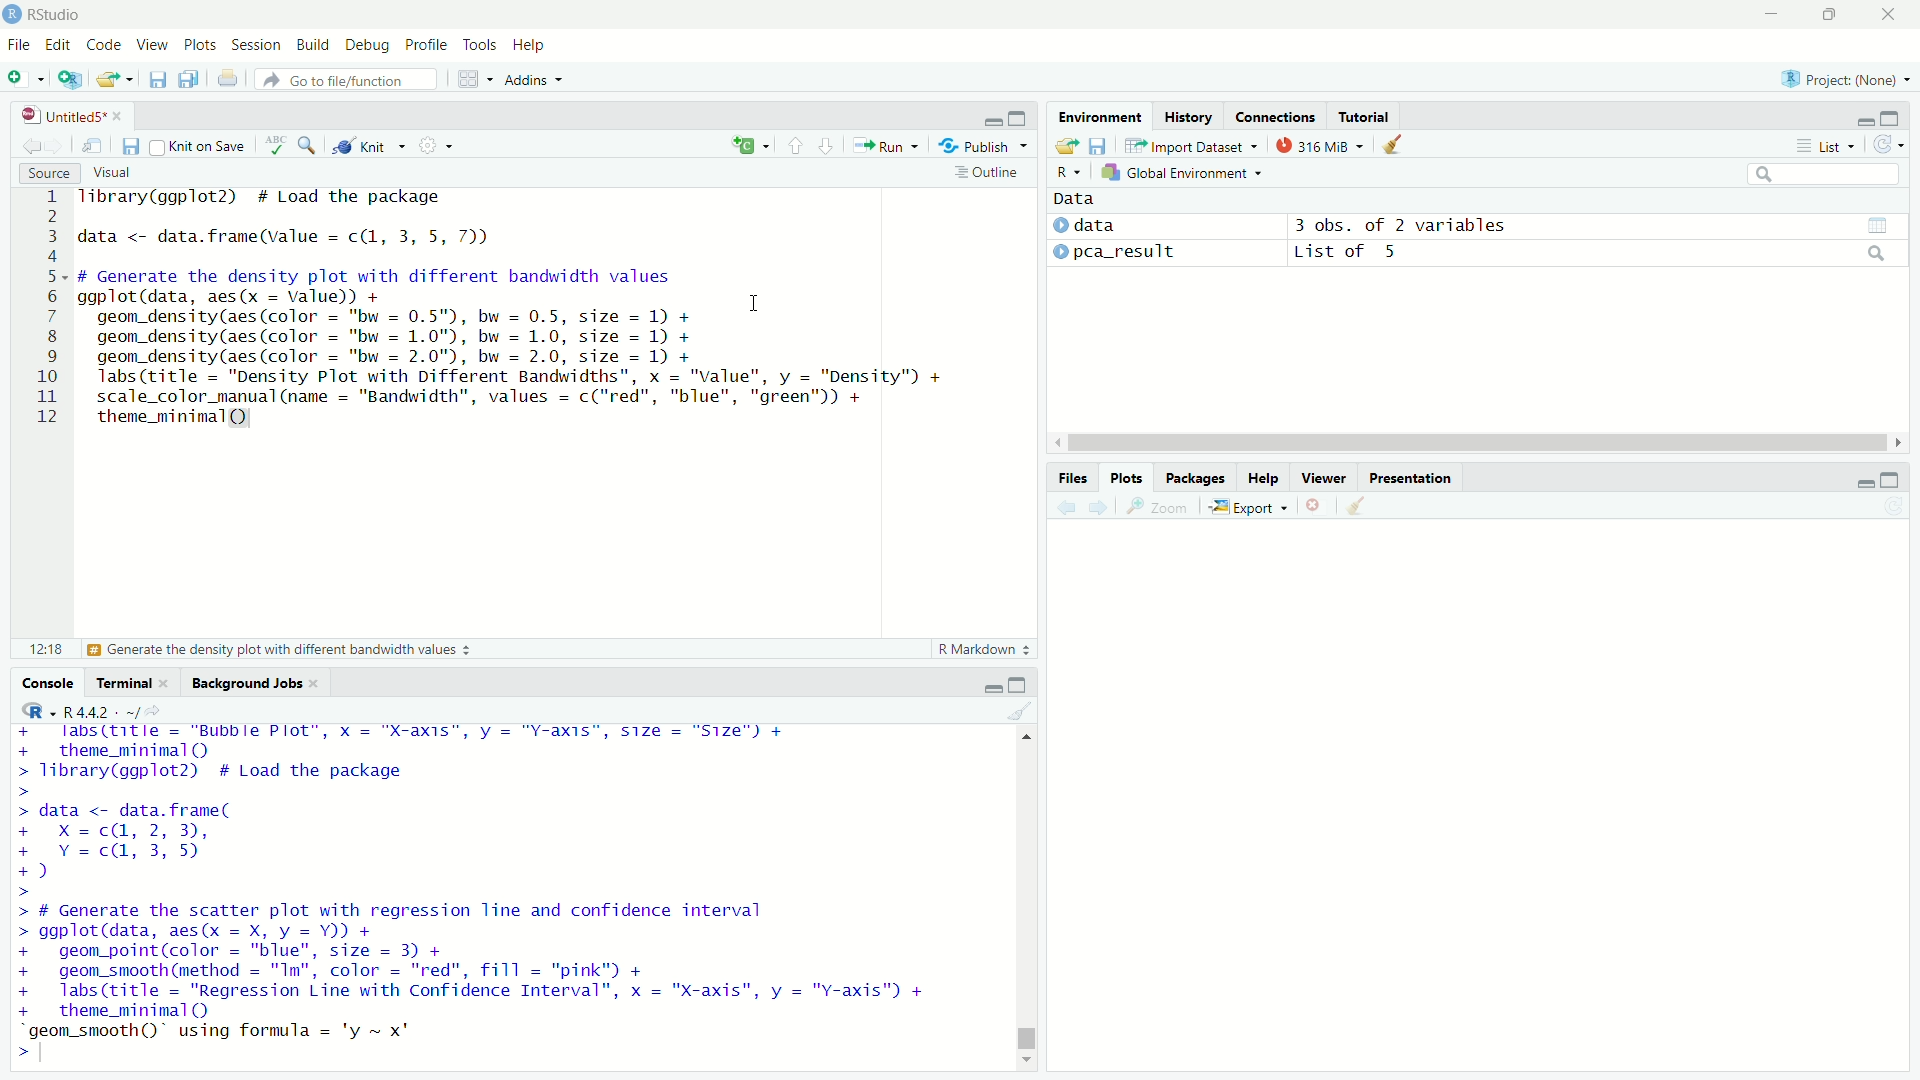 The image size is (1920, 1080). What do you see at coordinates (885, 145) in the screenshot?
I see `Run` at bounding box center [885, 145].